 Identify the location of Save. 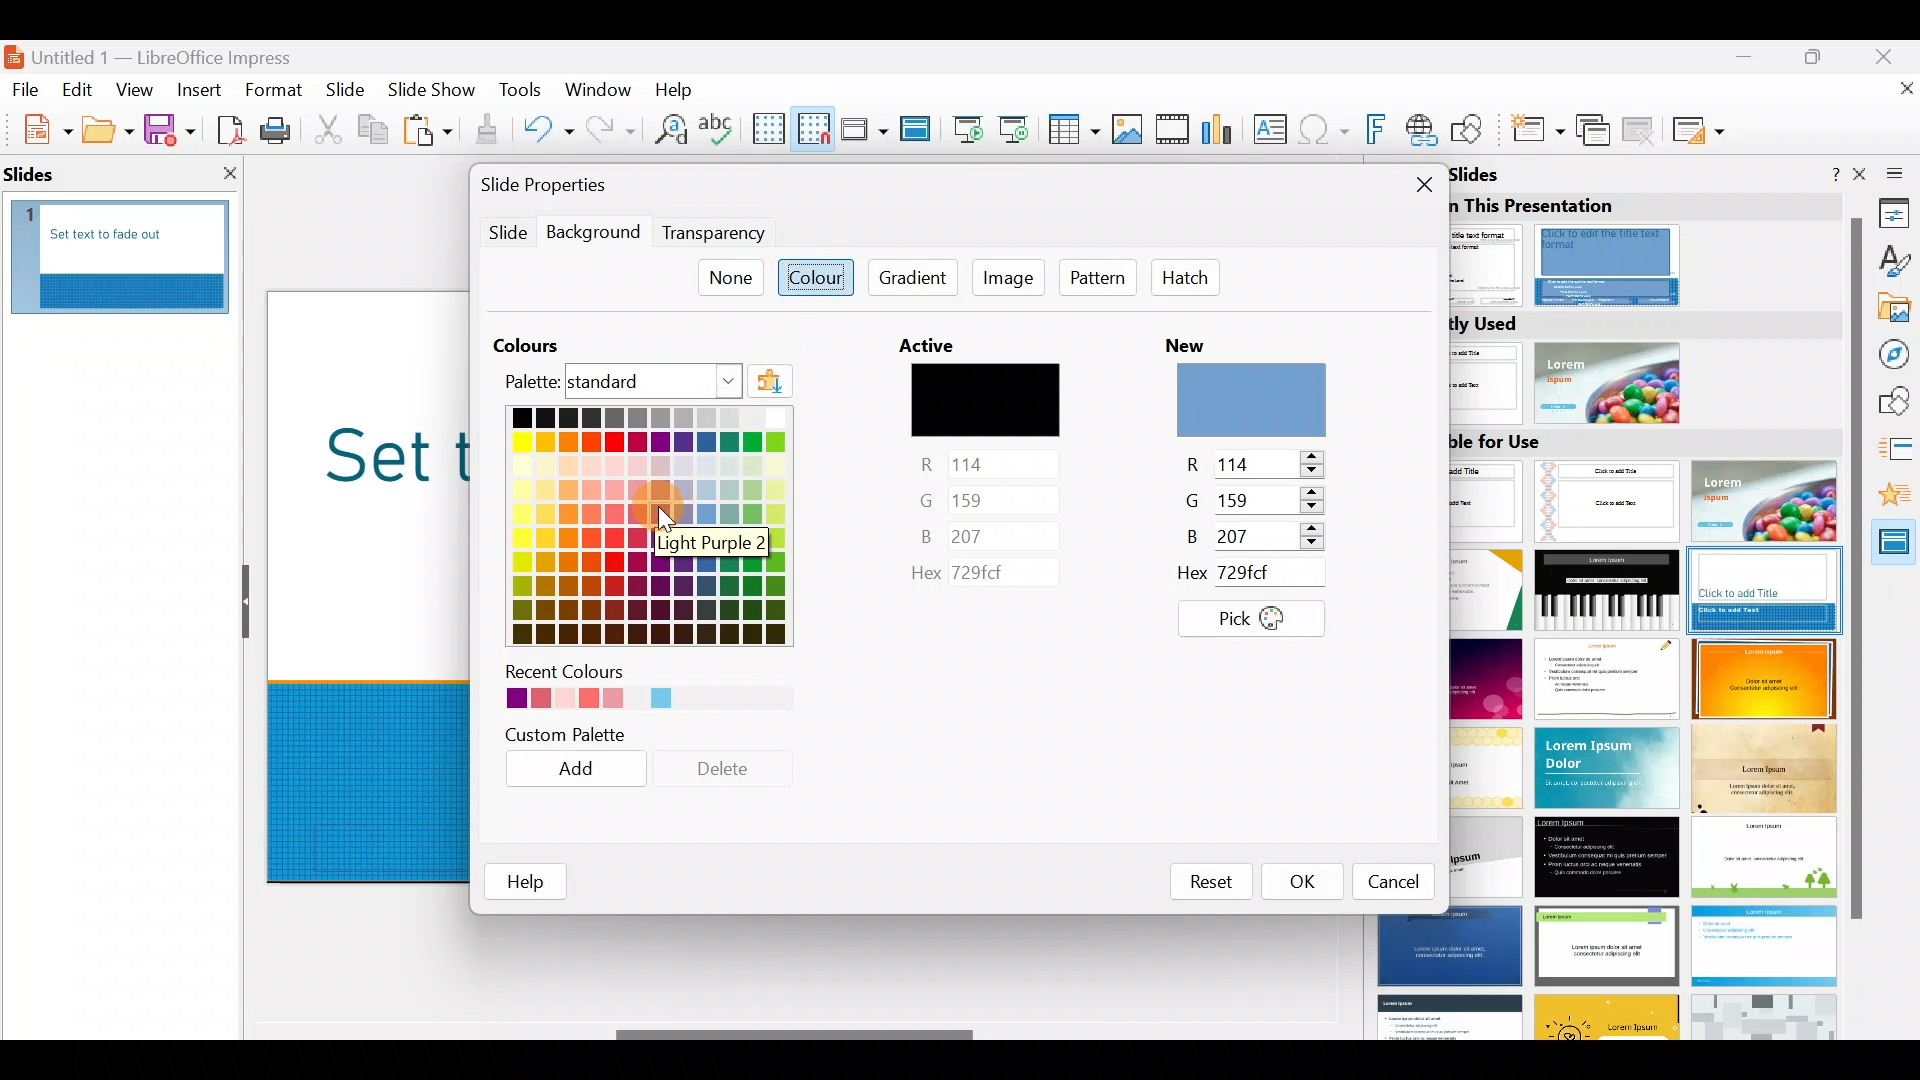
(169, 128).